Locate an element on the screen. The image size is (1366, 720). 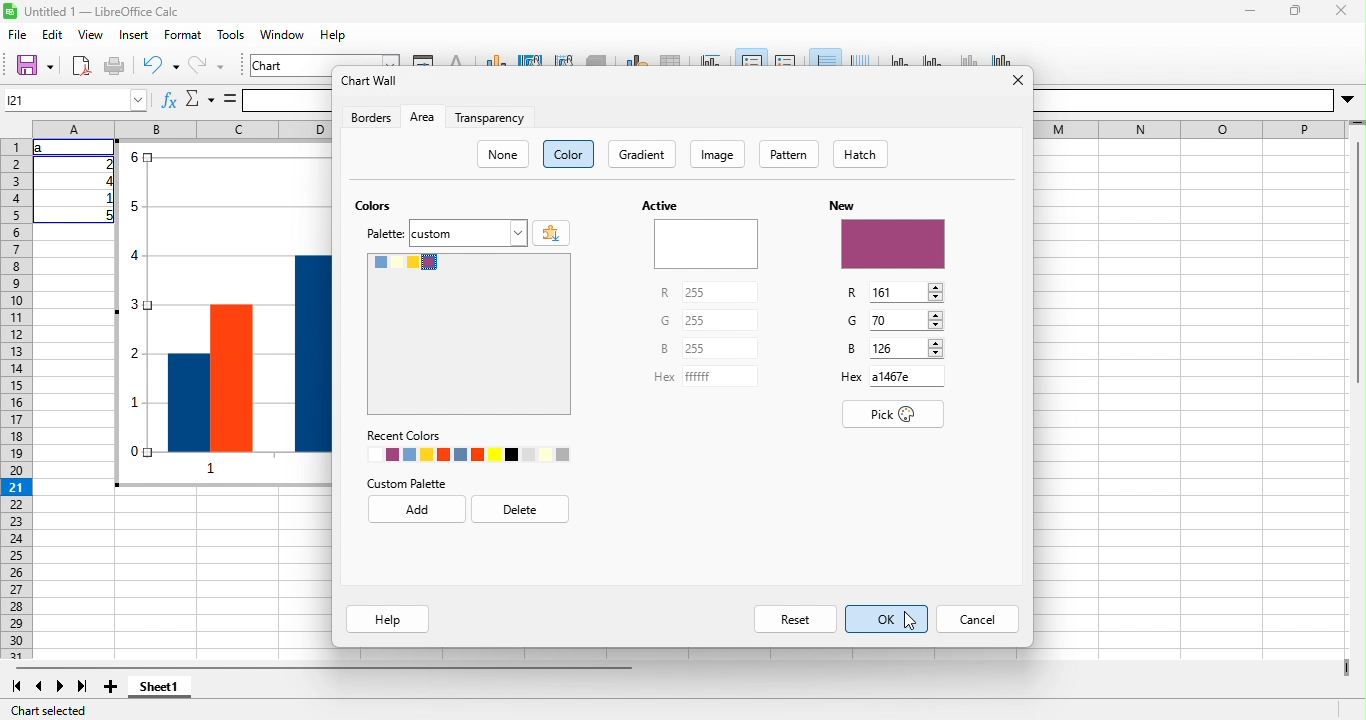
file is located at coordinates (18, 34).